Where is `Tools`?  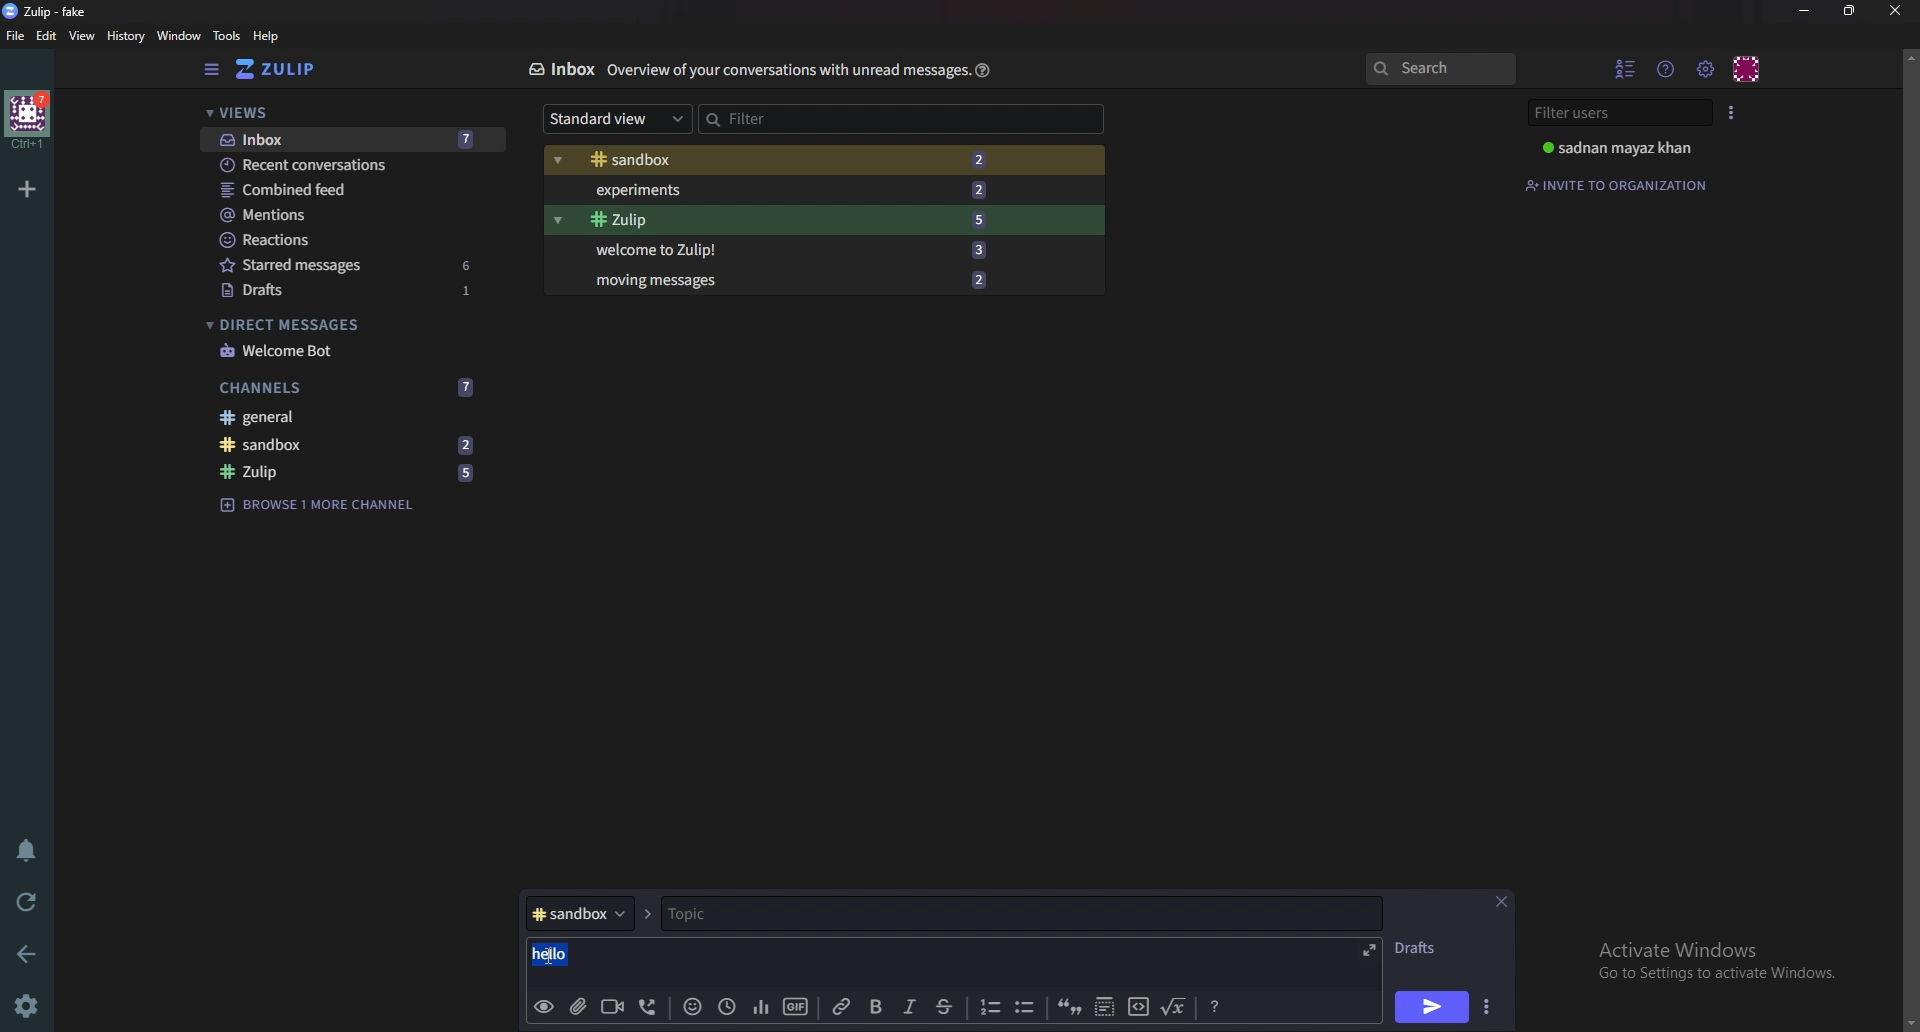 Tools is located at coordinates (229, 36).